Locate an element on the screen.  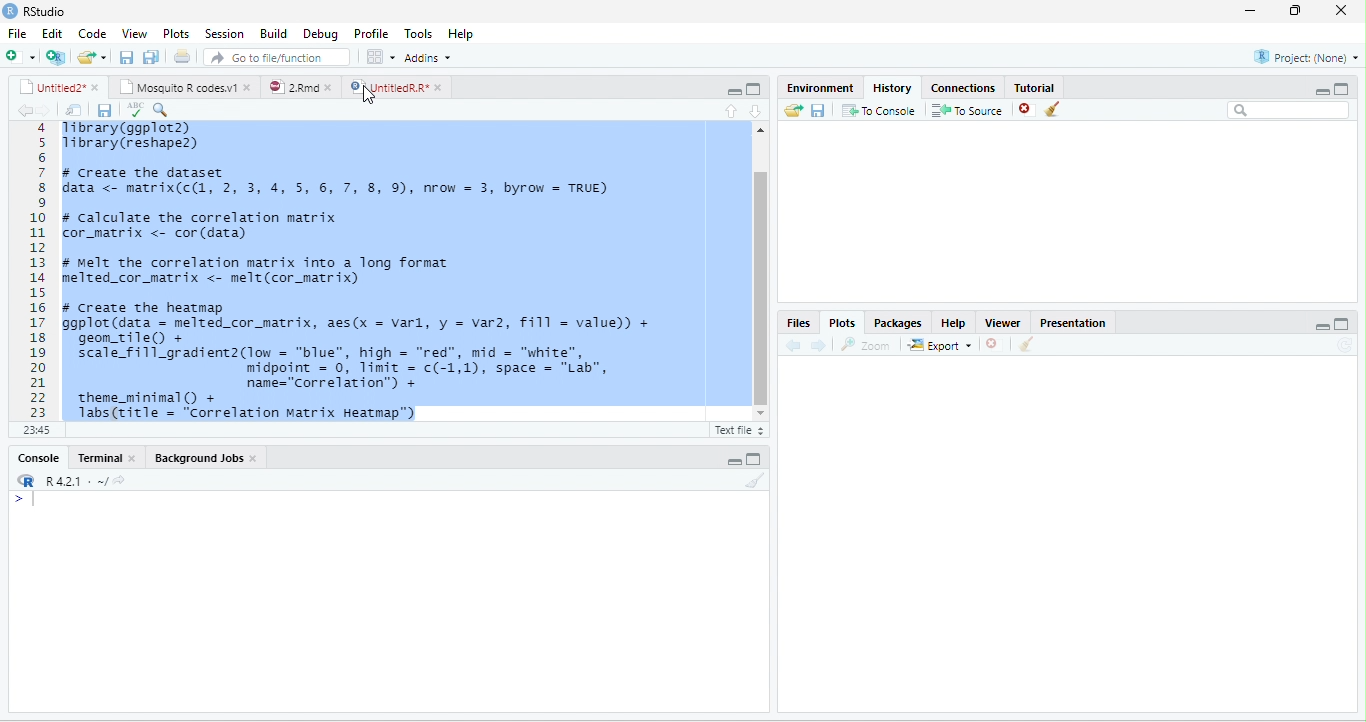
help is located at coordinates (951, 322).